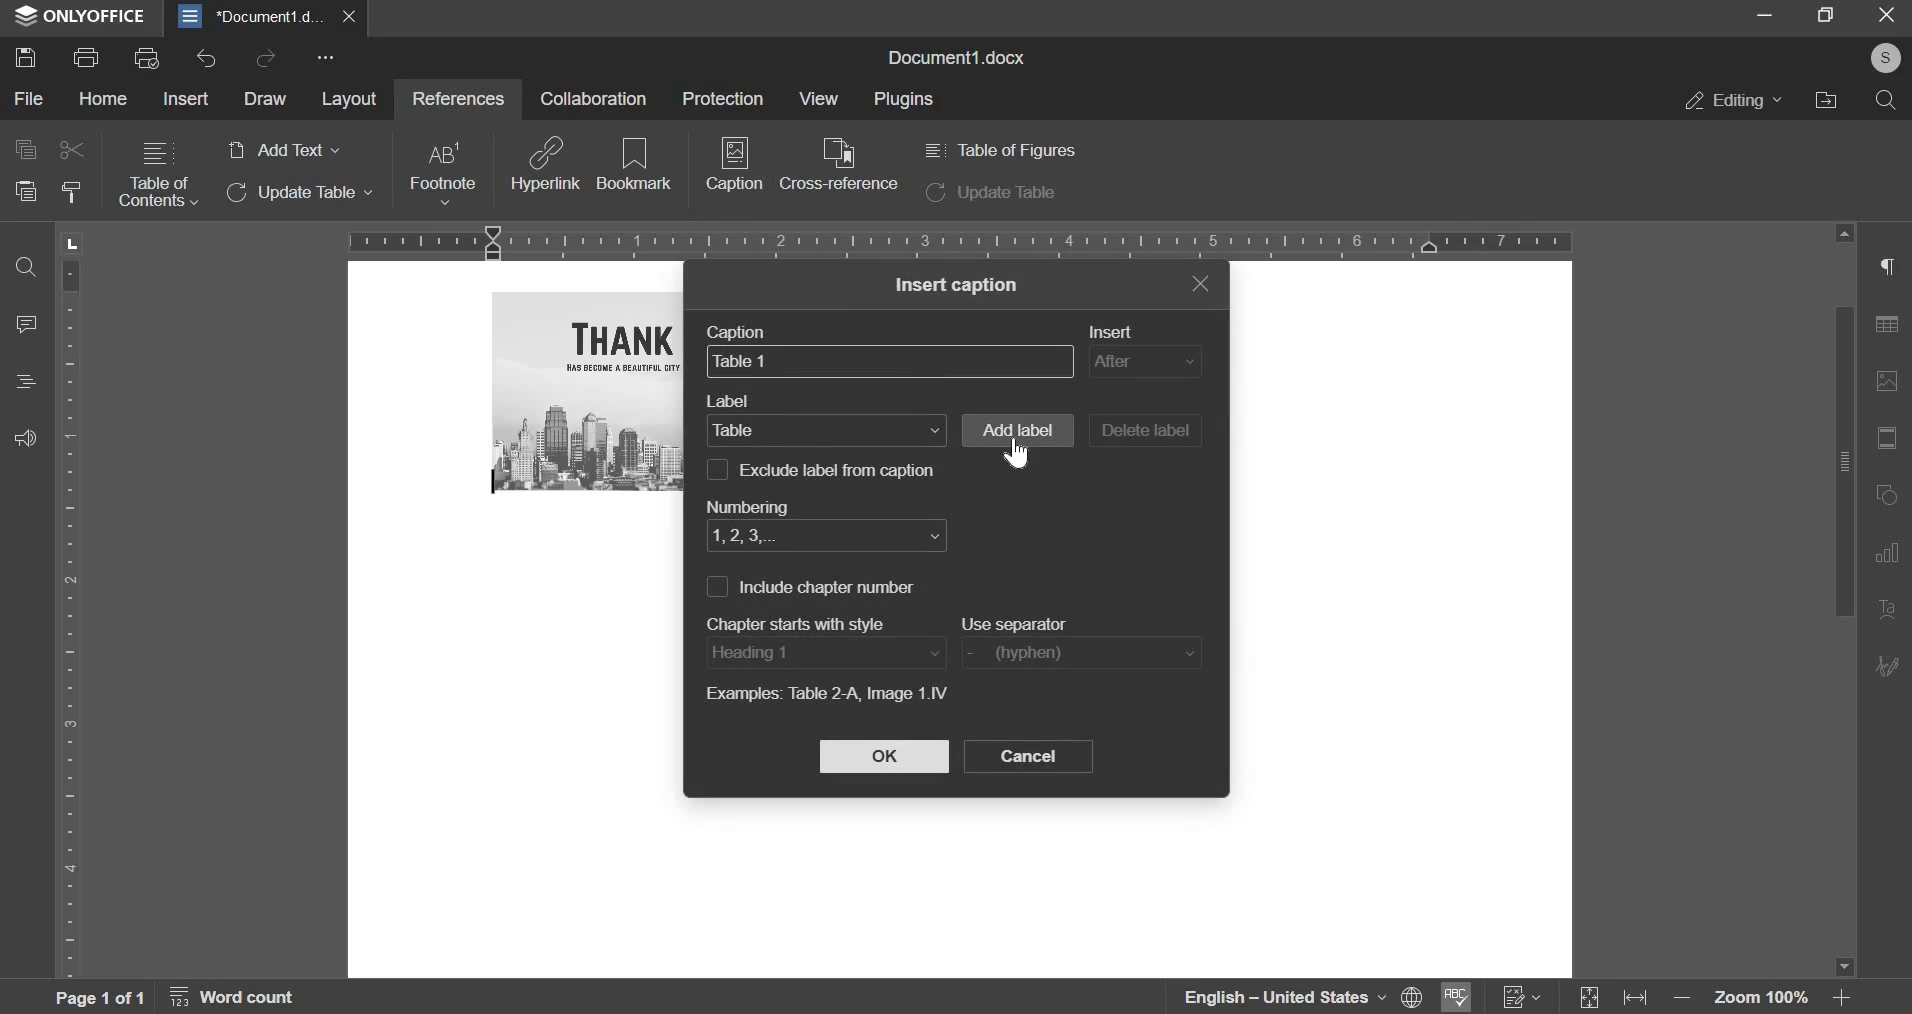  I want to click on Expand, so click(1591, 999).